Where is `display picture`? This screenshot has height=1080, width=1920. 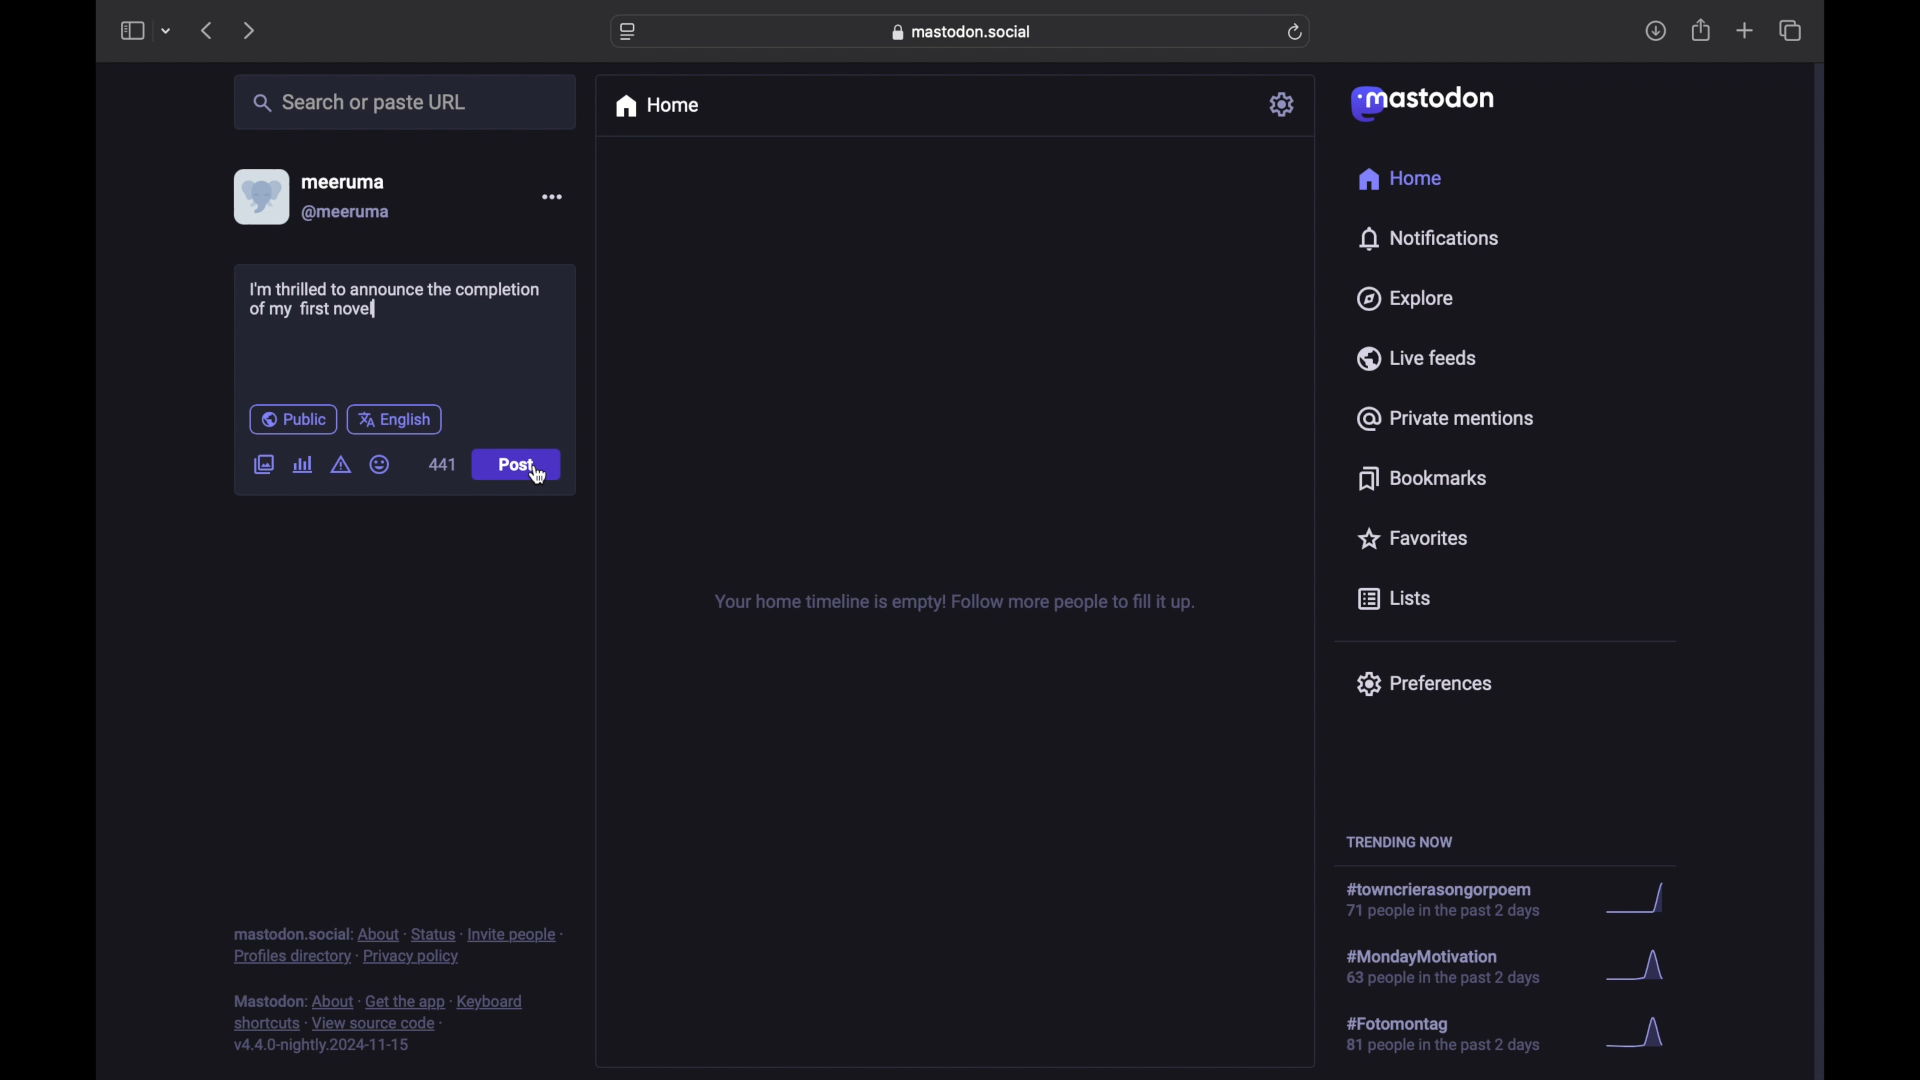
display picture is located at coordinates (259, 197).